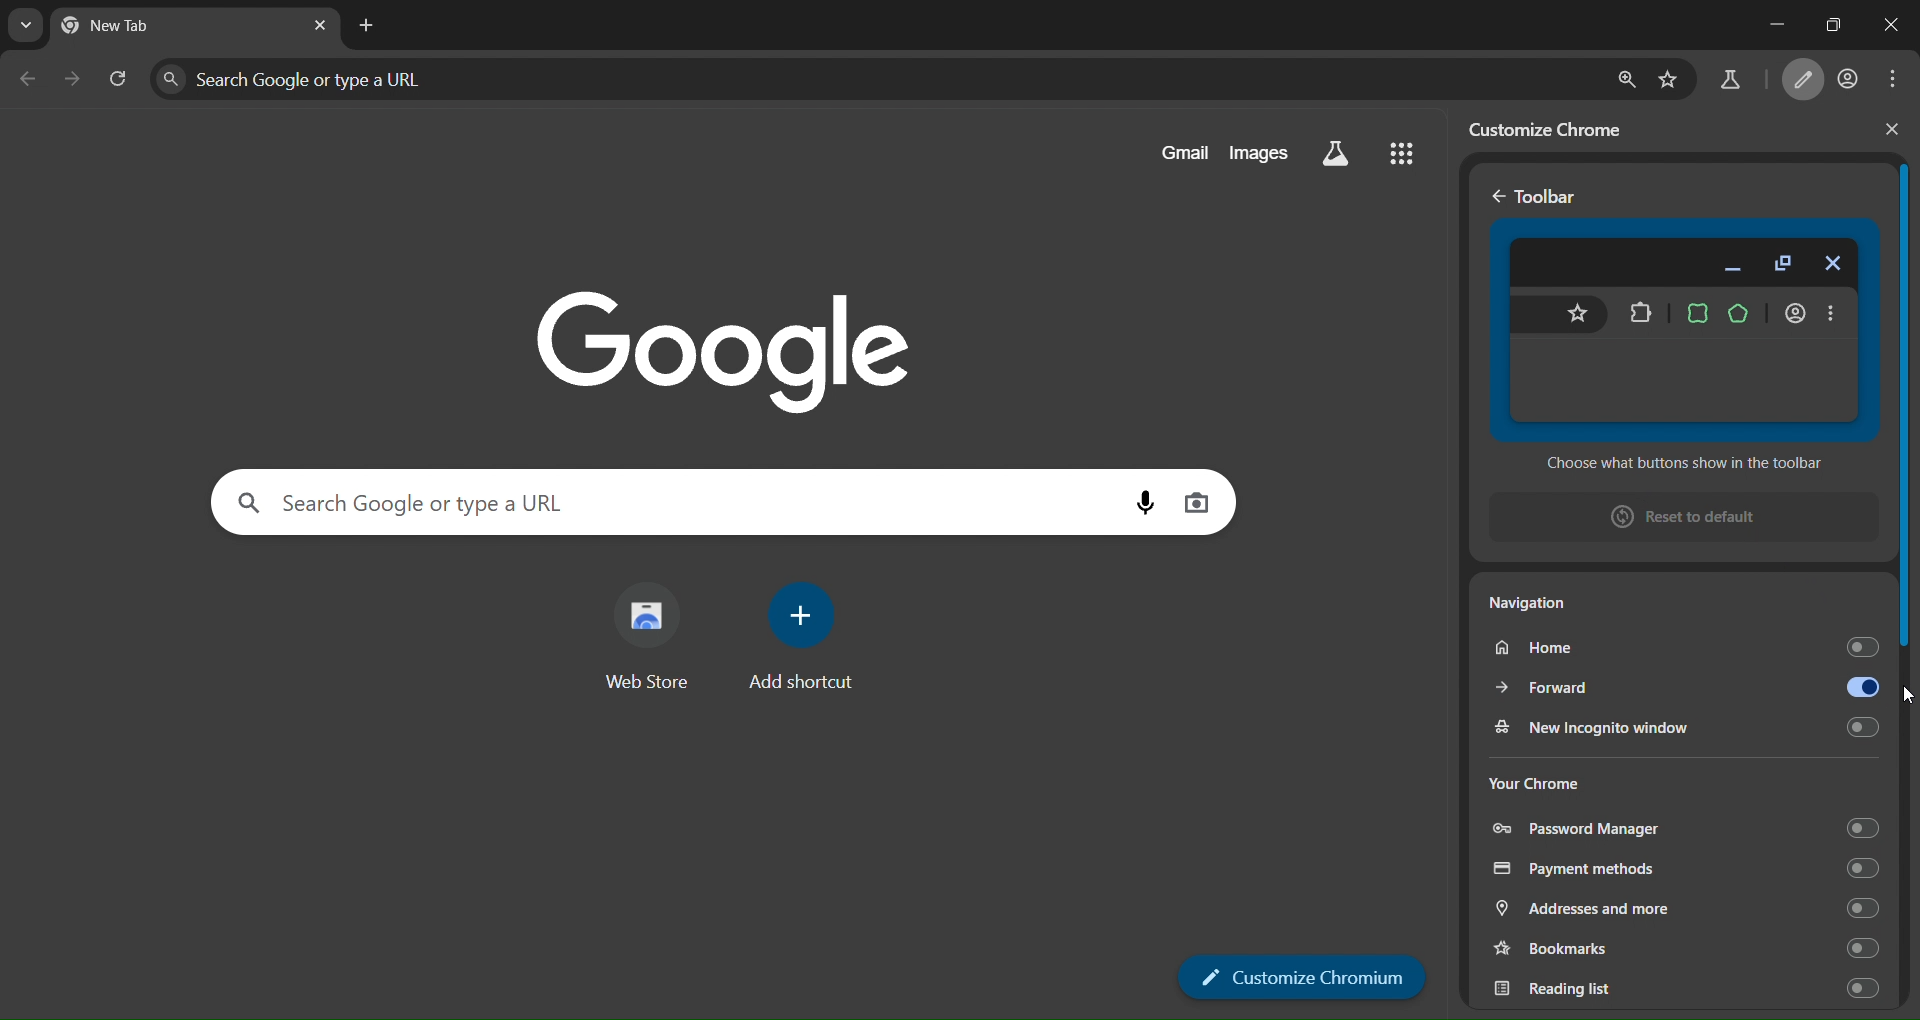  Describe the element at coordinates (1682, 728) in the screenshot. I see `new incognito mode` at that location.